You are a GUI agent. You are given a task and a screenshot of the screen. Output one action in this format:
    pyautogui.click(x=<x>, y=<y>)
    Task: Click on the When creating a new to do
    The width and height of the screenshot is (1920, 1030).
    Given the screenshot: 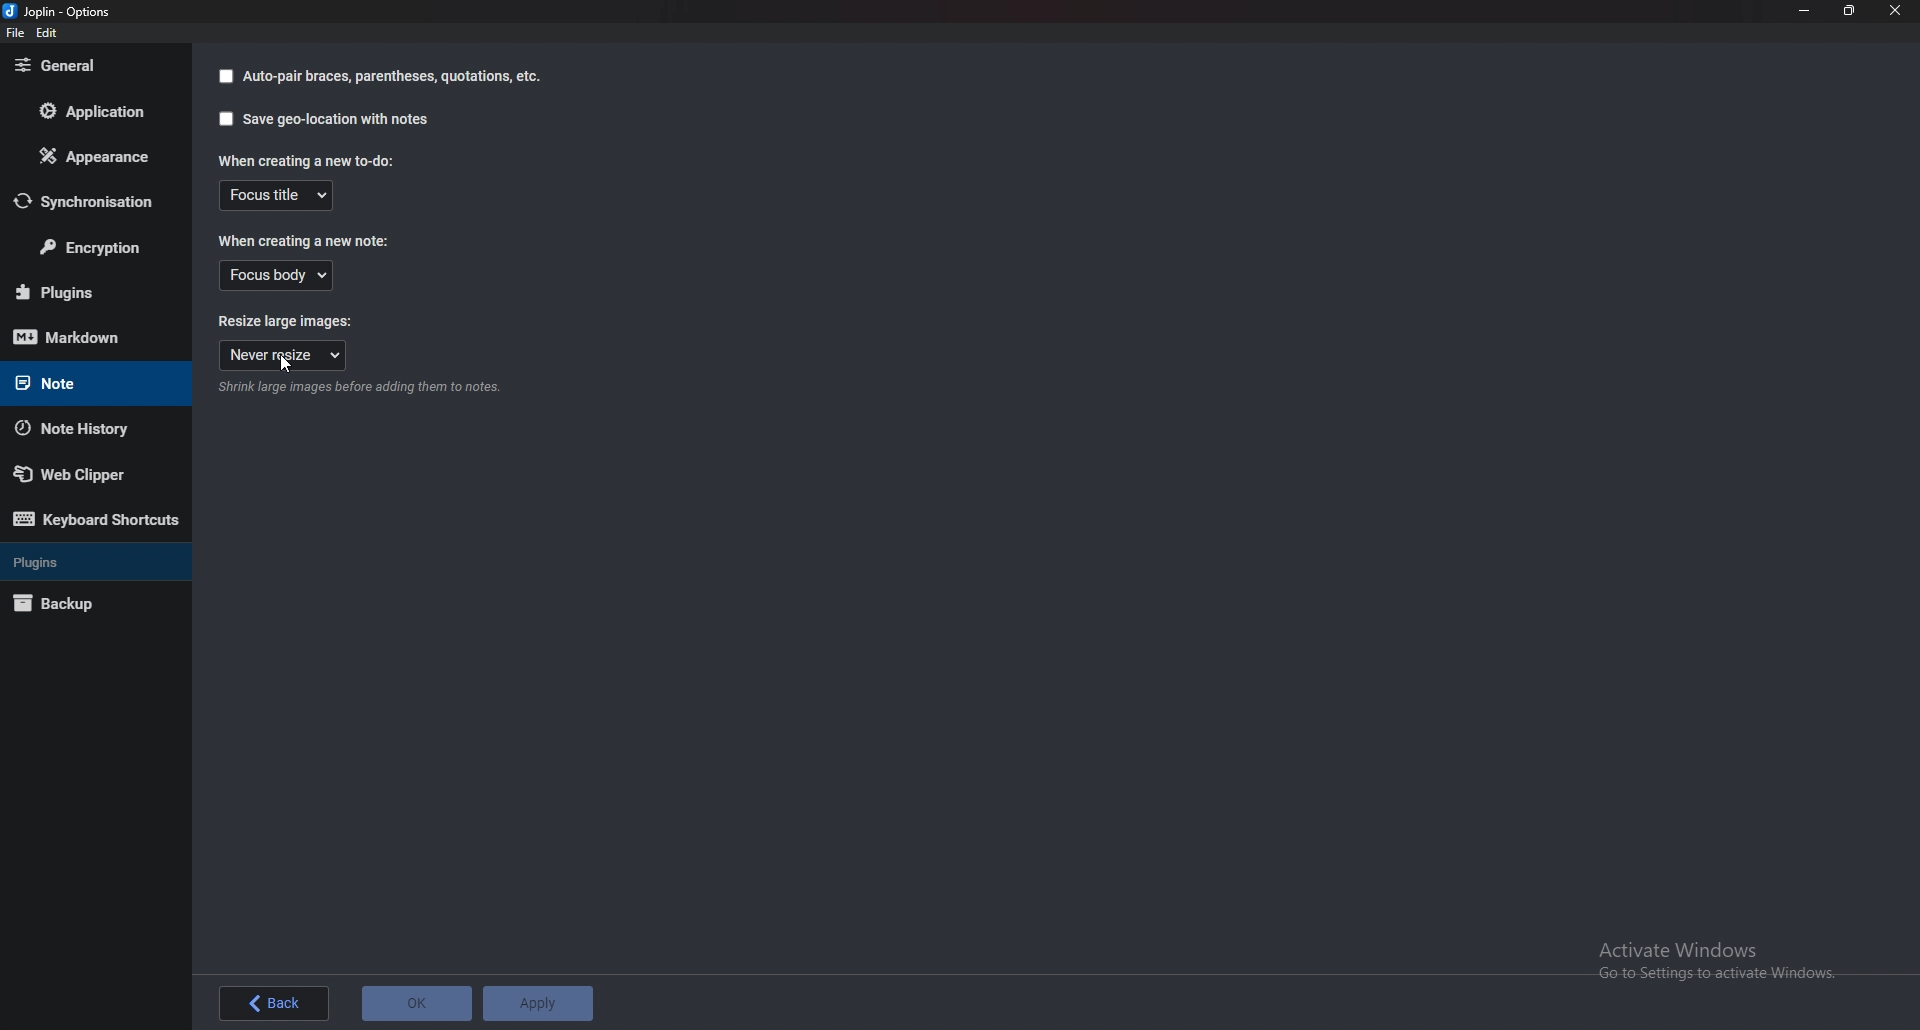 What is the action you would take?
    pyautogui.click(x=312, y=160)
    